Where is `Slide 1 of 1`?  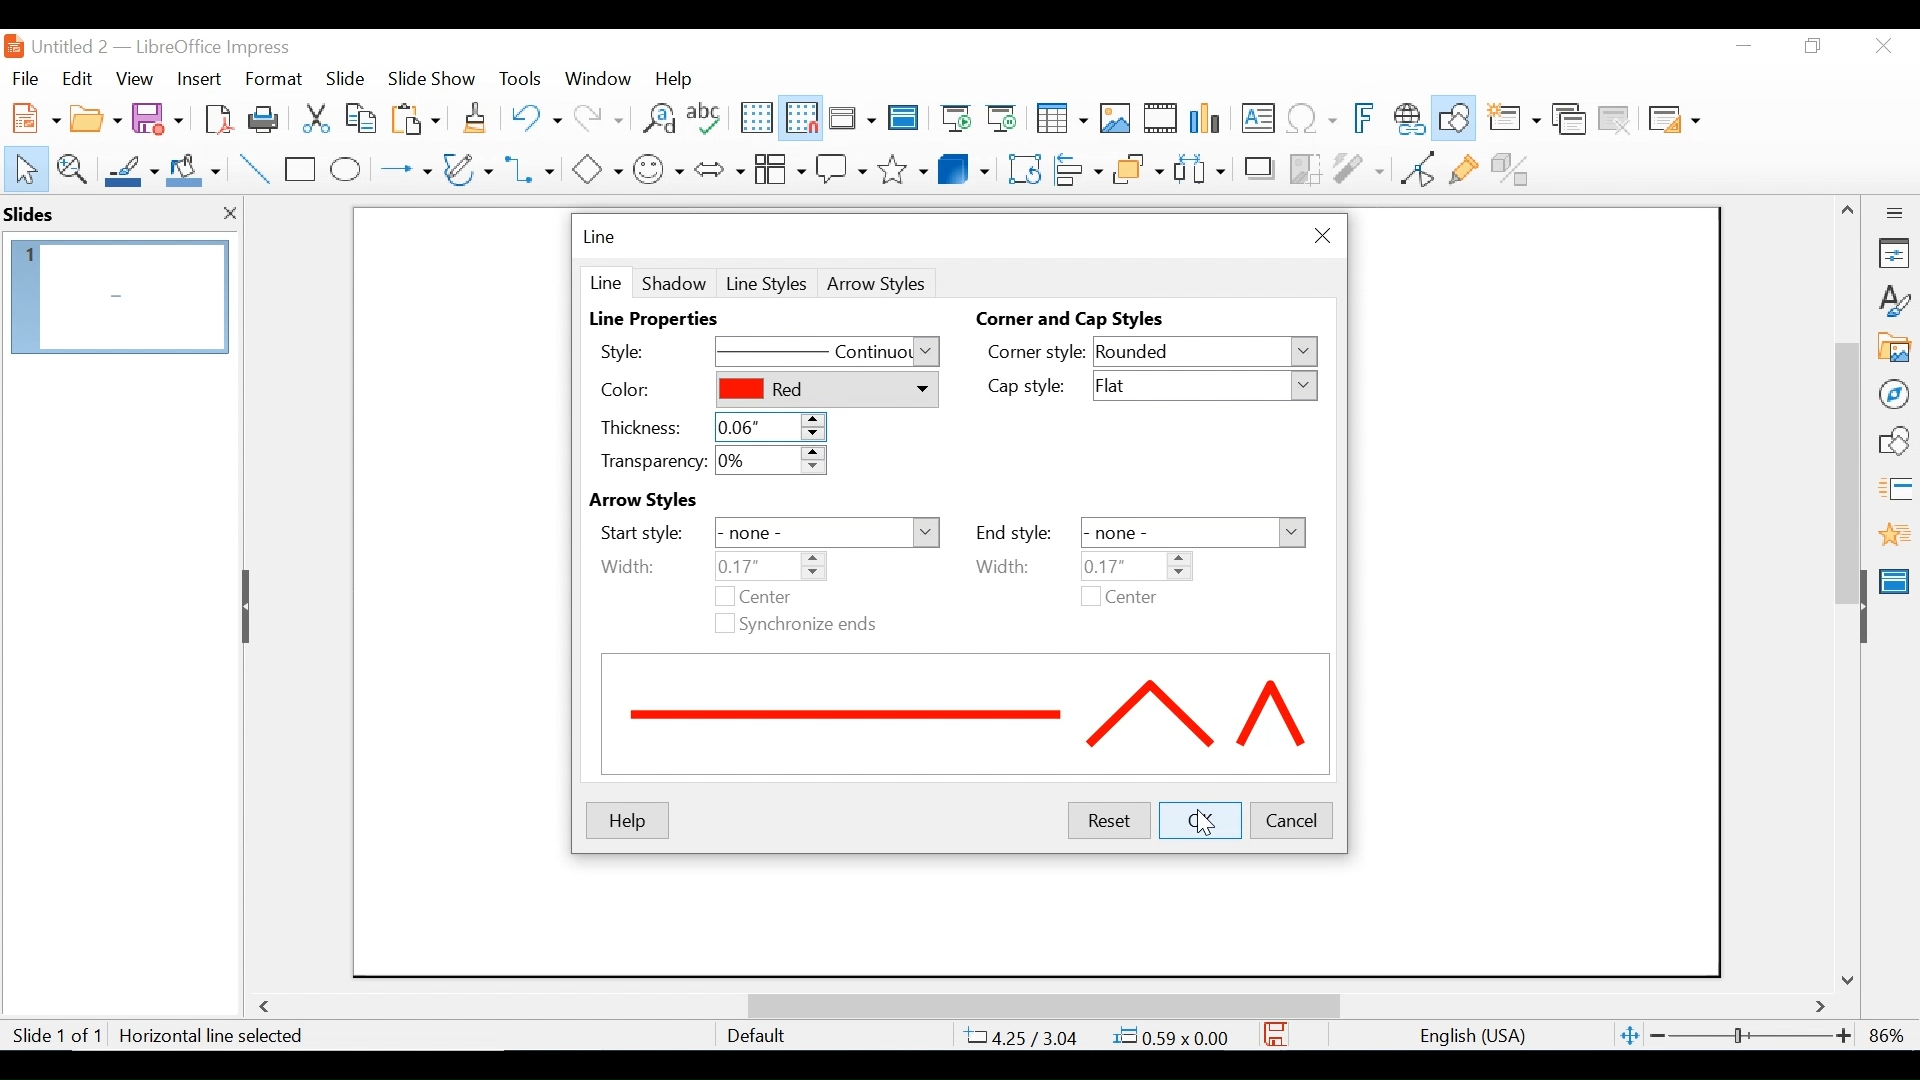 Slide 1 of 1 is located at coordinates (56, 1037).